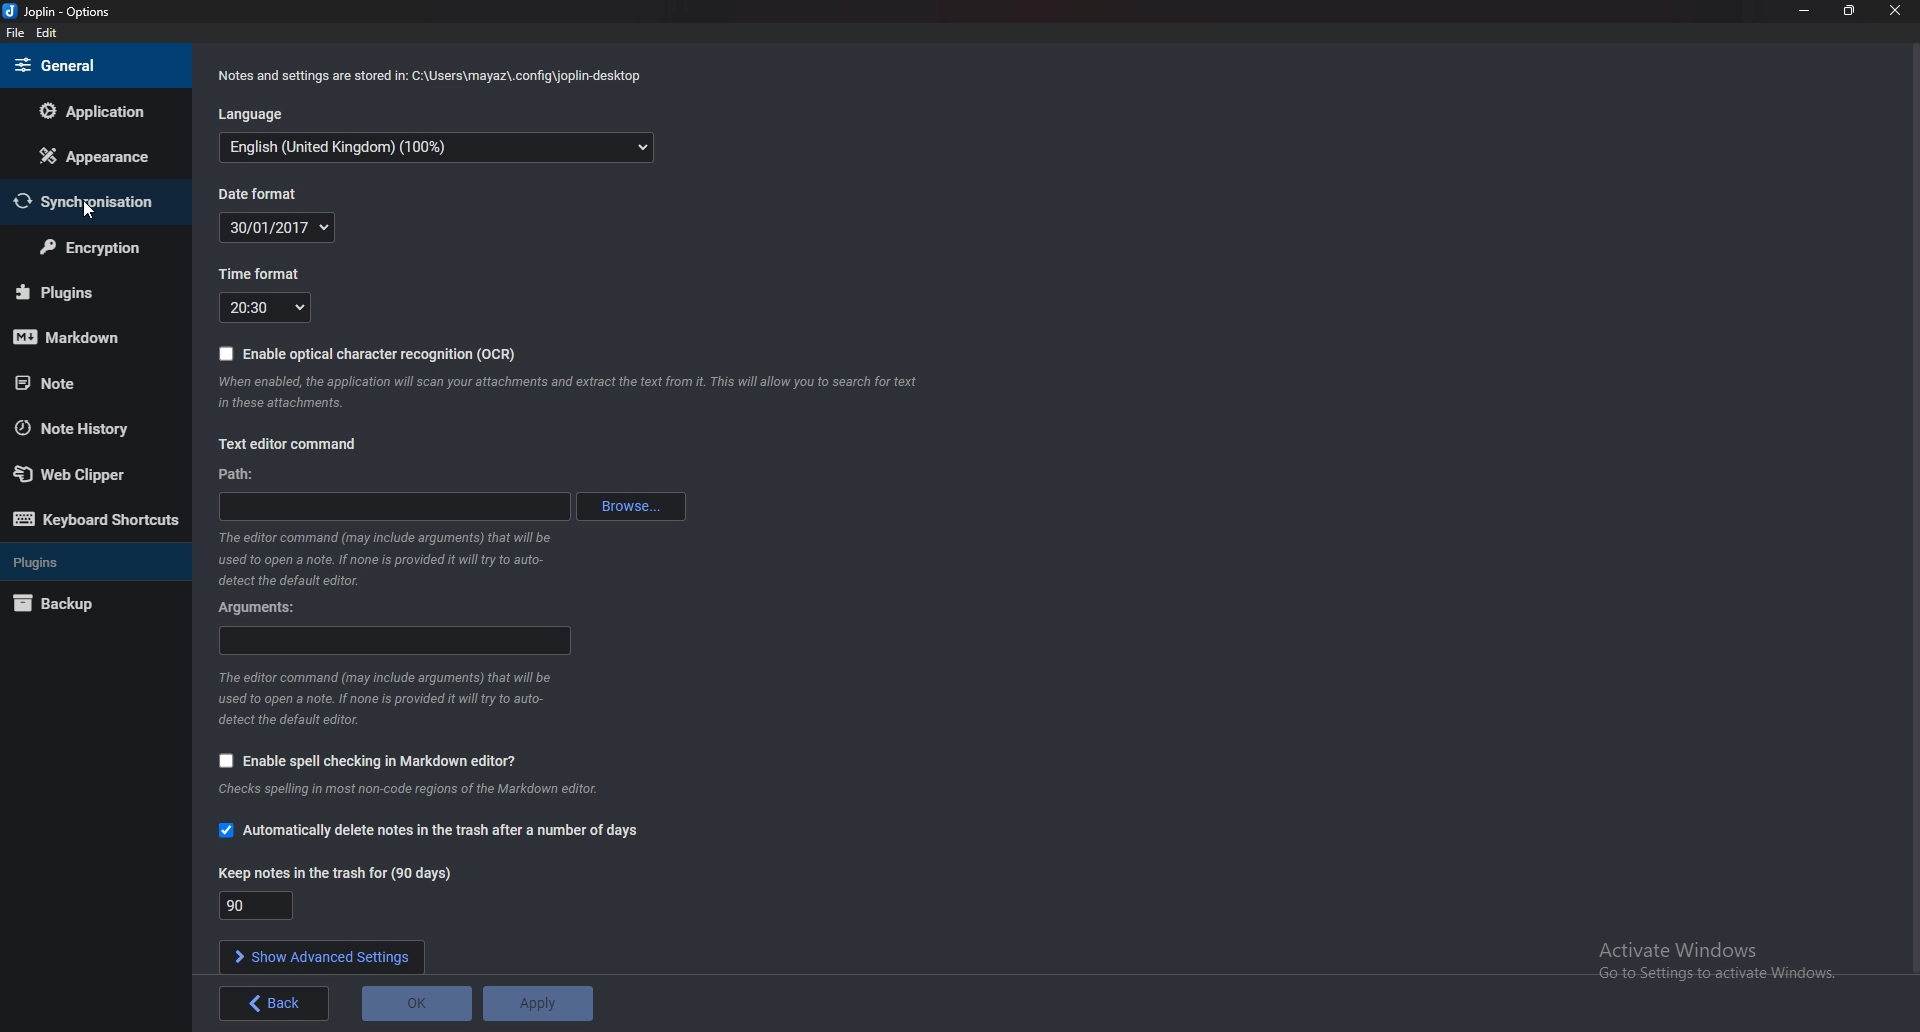  Describe the element at coordinates (90, 335) in the screenshot. I see `Mark down` at that location.